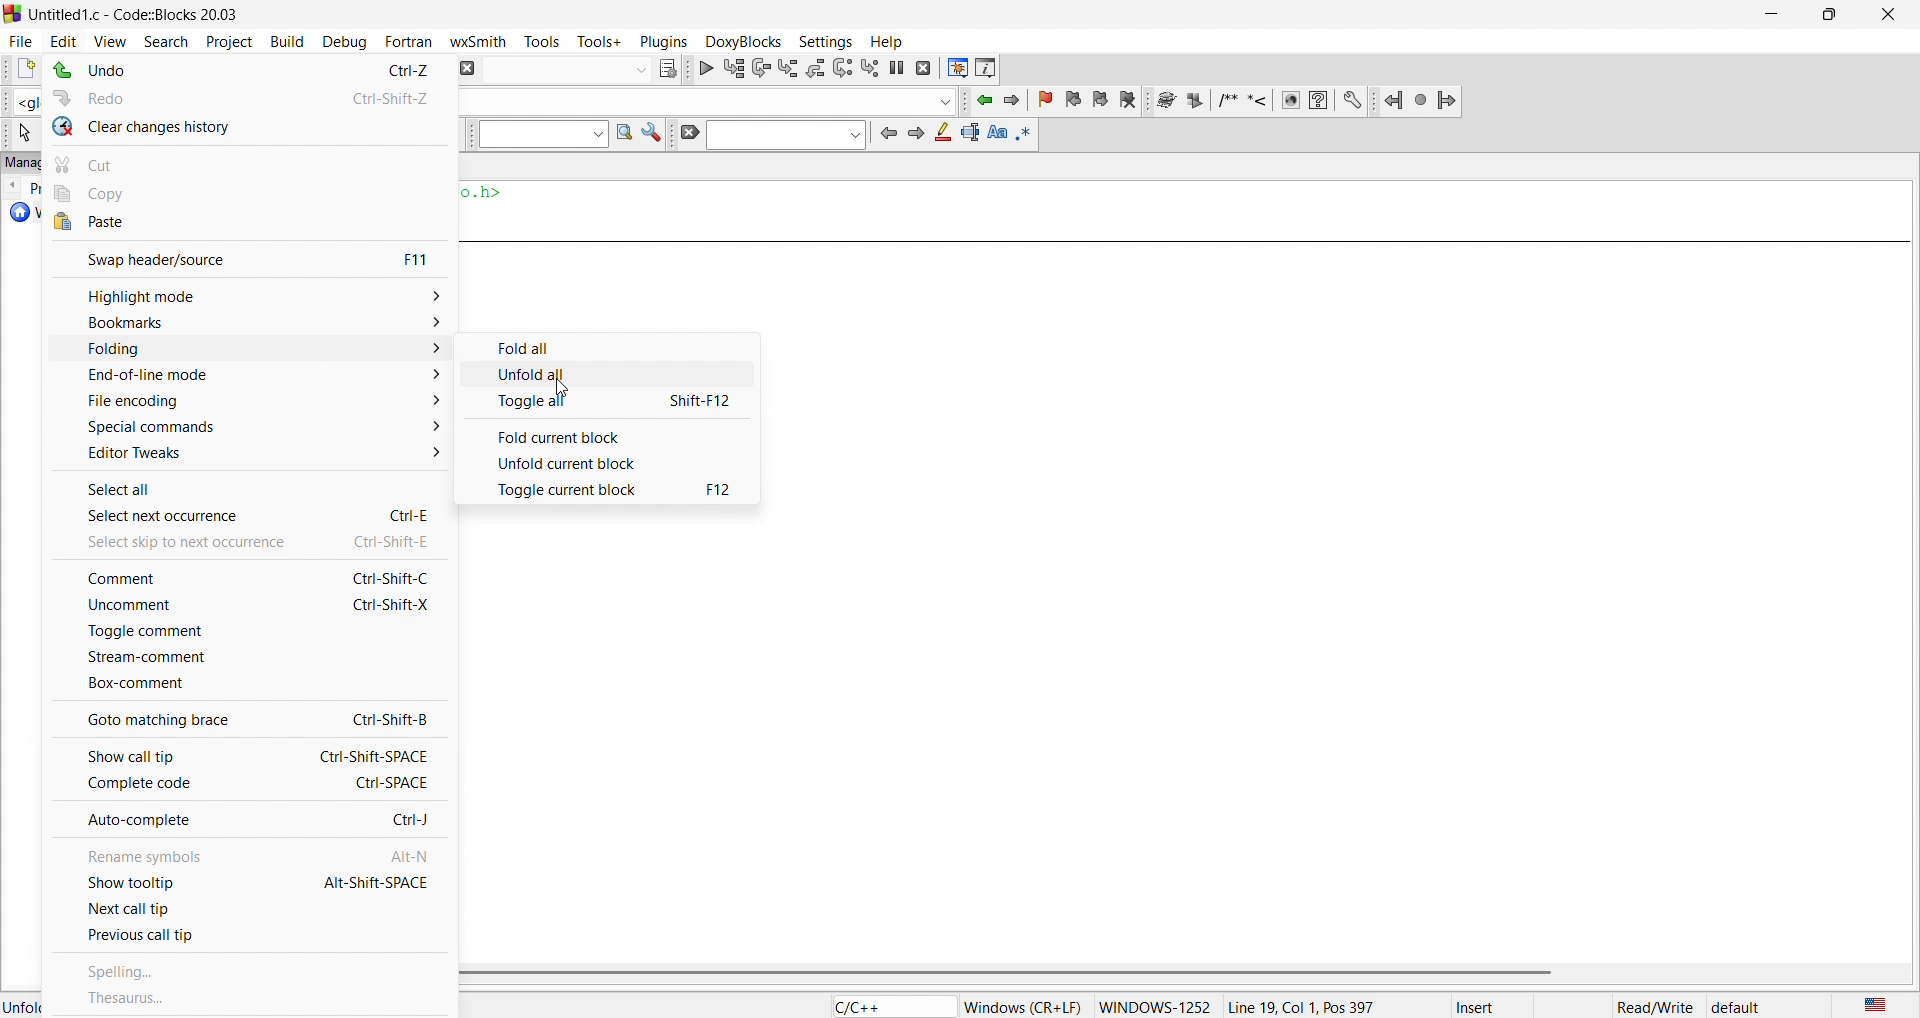 The height and width of the screenshot is (1018, 1920). What do you see at coordinates (225, 39) in the screenshot?
I see `project` at bounding box center [225, 39].